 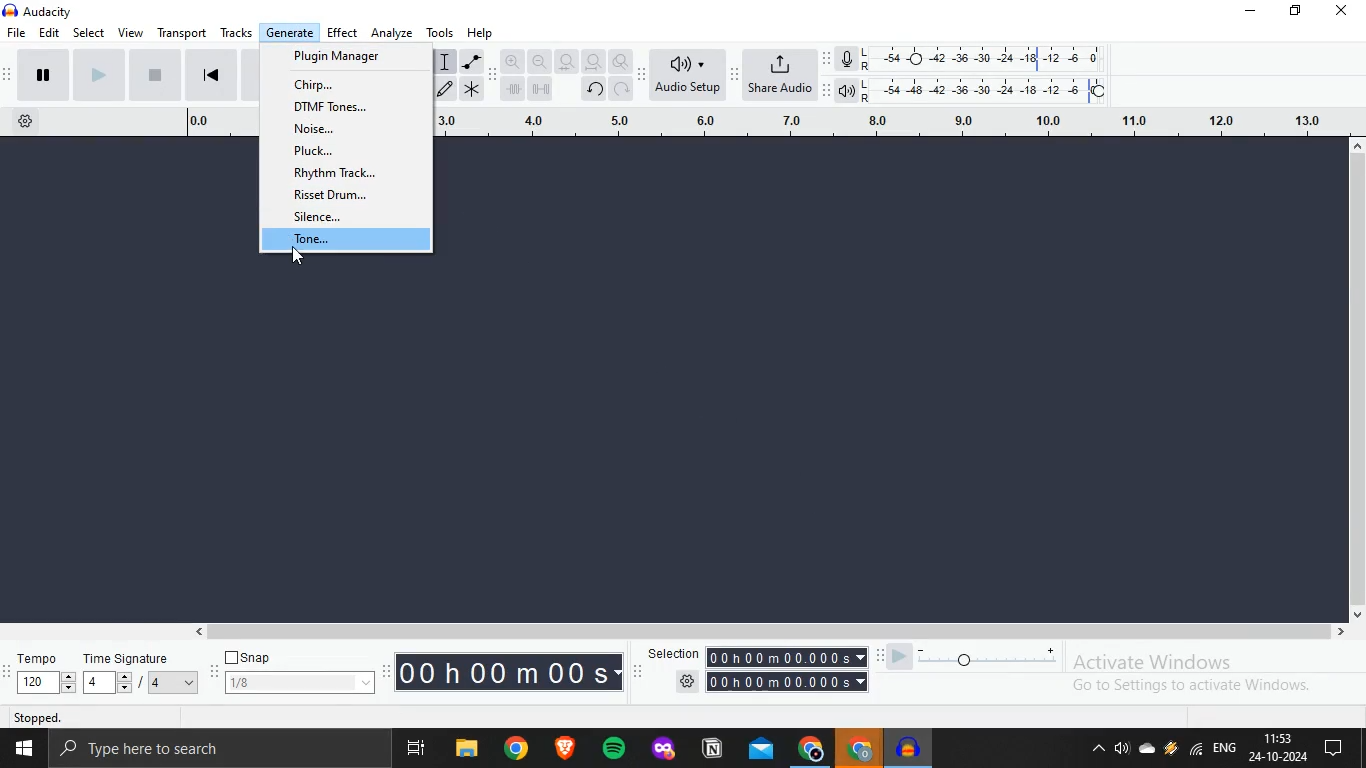 I want to click on Settings, so click(x=22, y=123).